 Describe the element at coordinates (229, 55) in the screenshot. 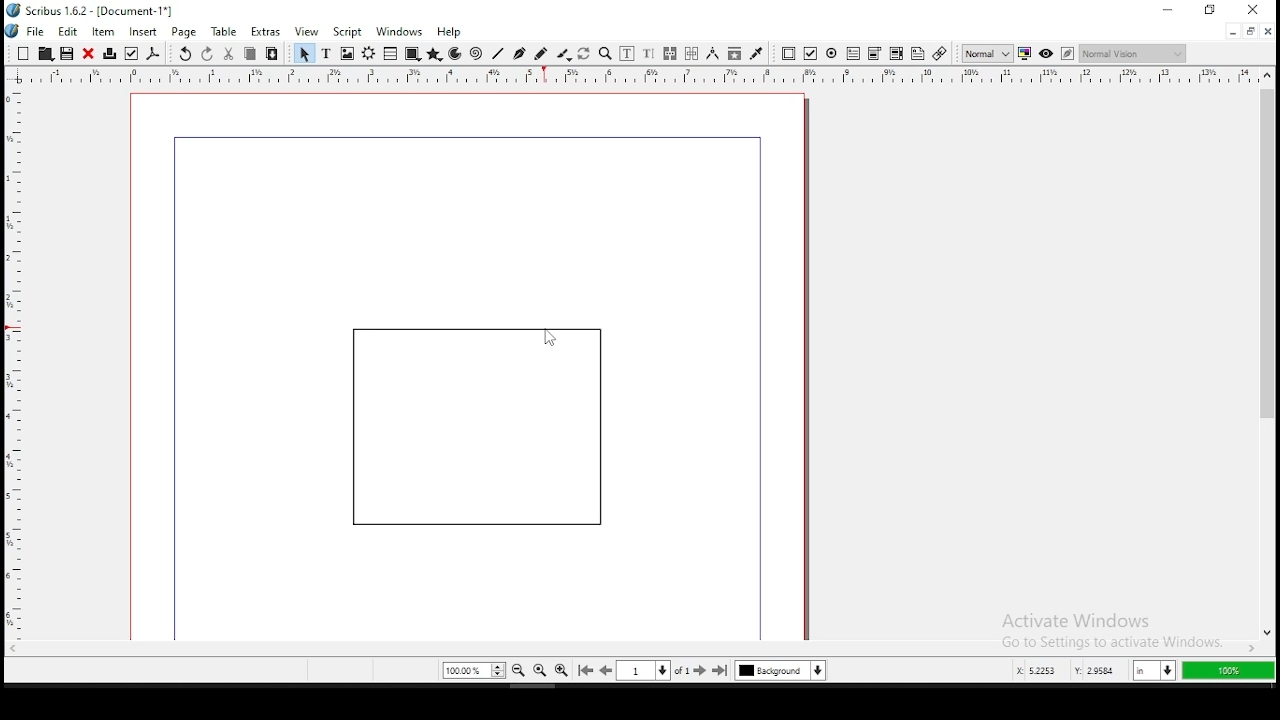

I see `cut` at that location.